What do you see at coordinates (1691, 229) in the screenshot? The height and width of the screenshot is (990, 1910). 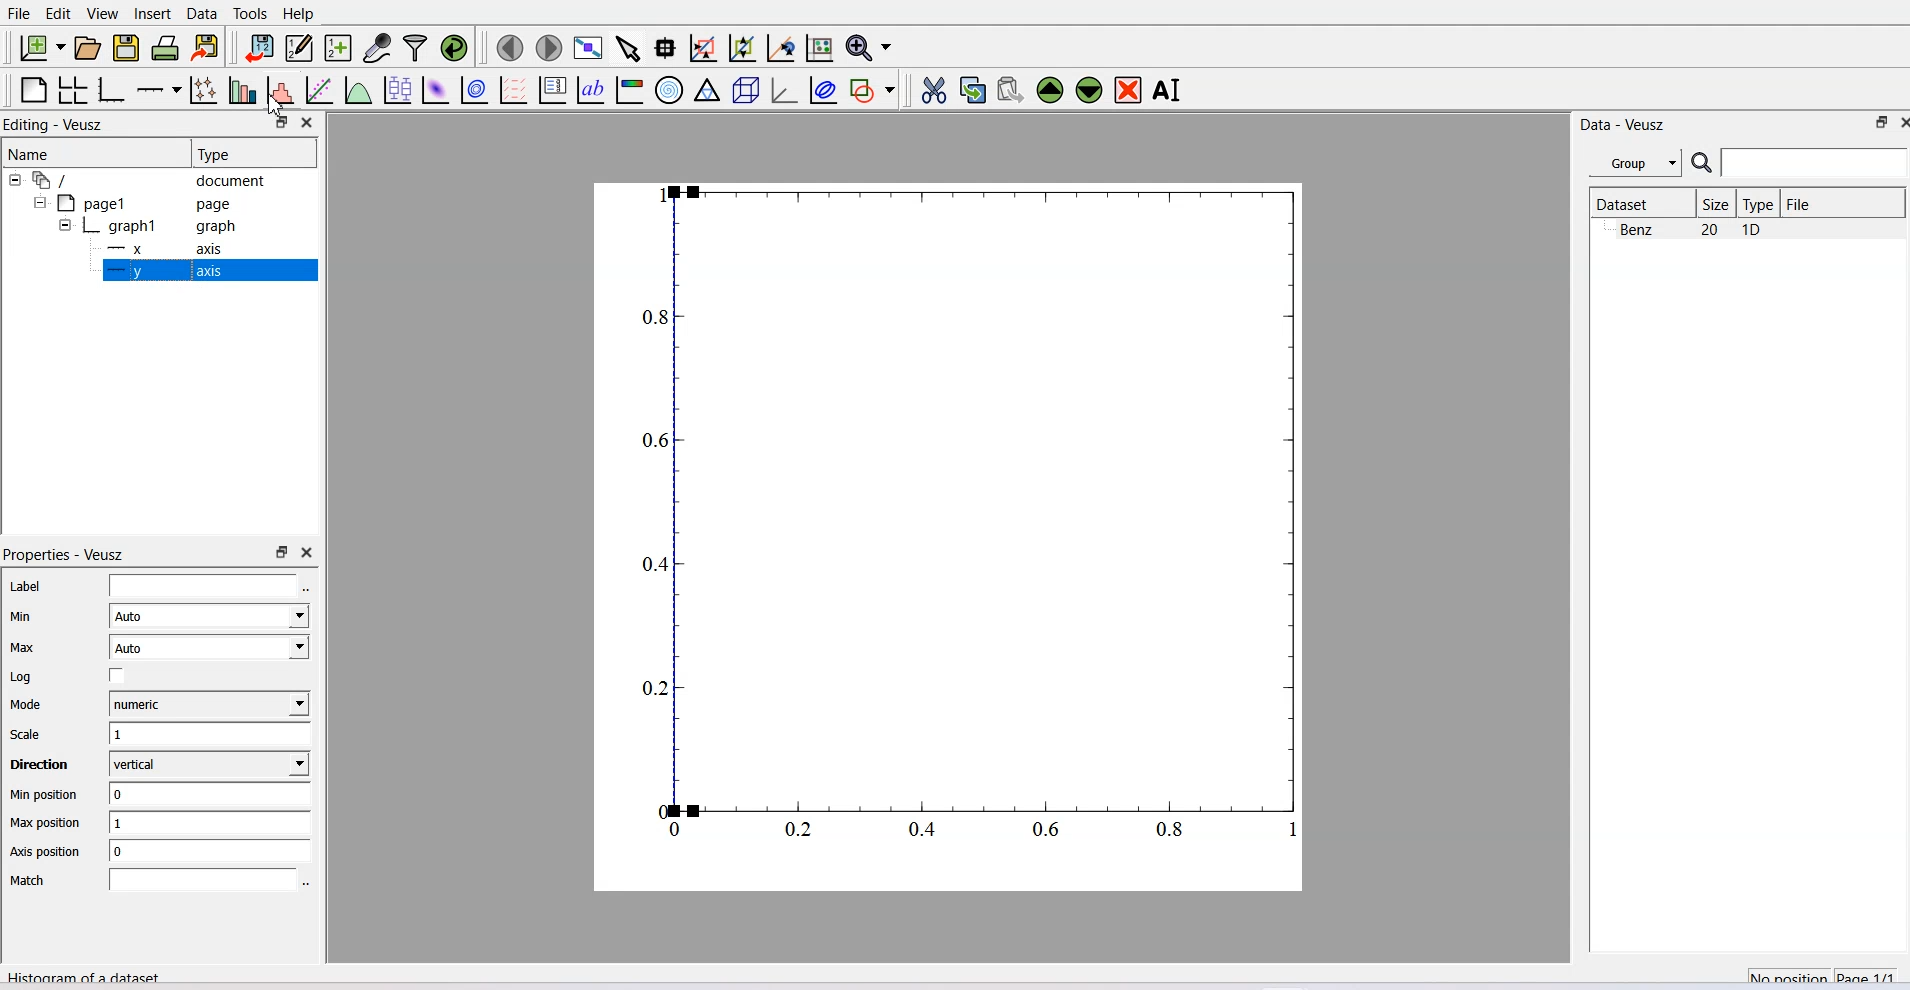 I see `Benz 20 10 ` at bounding box center [1691, 229].